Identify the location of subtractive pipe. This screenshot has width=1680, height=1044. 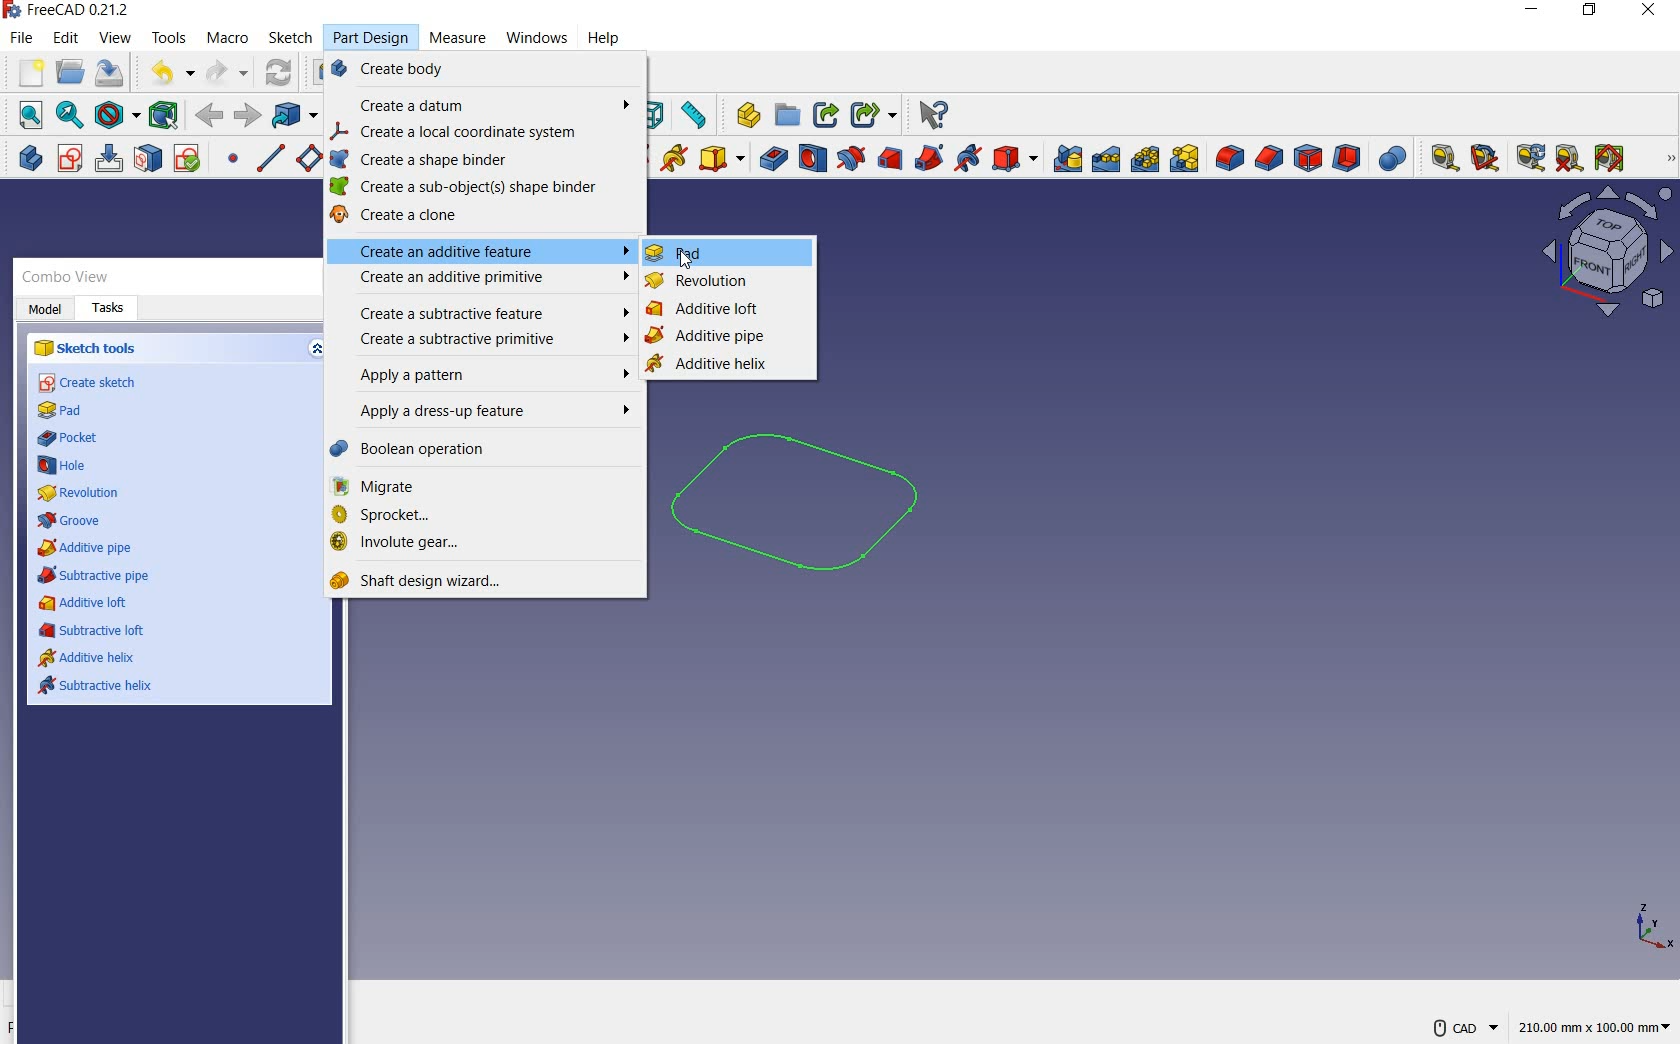
(930, 157).